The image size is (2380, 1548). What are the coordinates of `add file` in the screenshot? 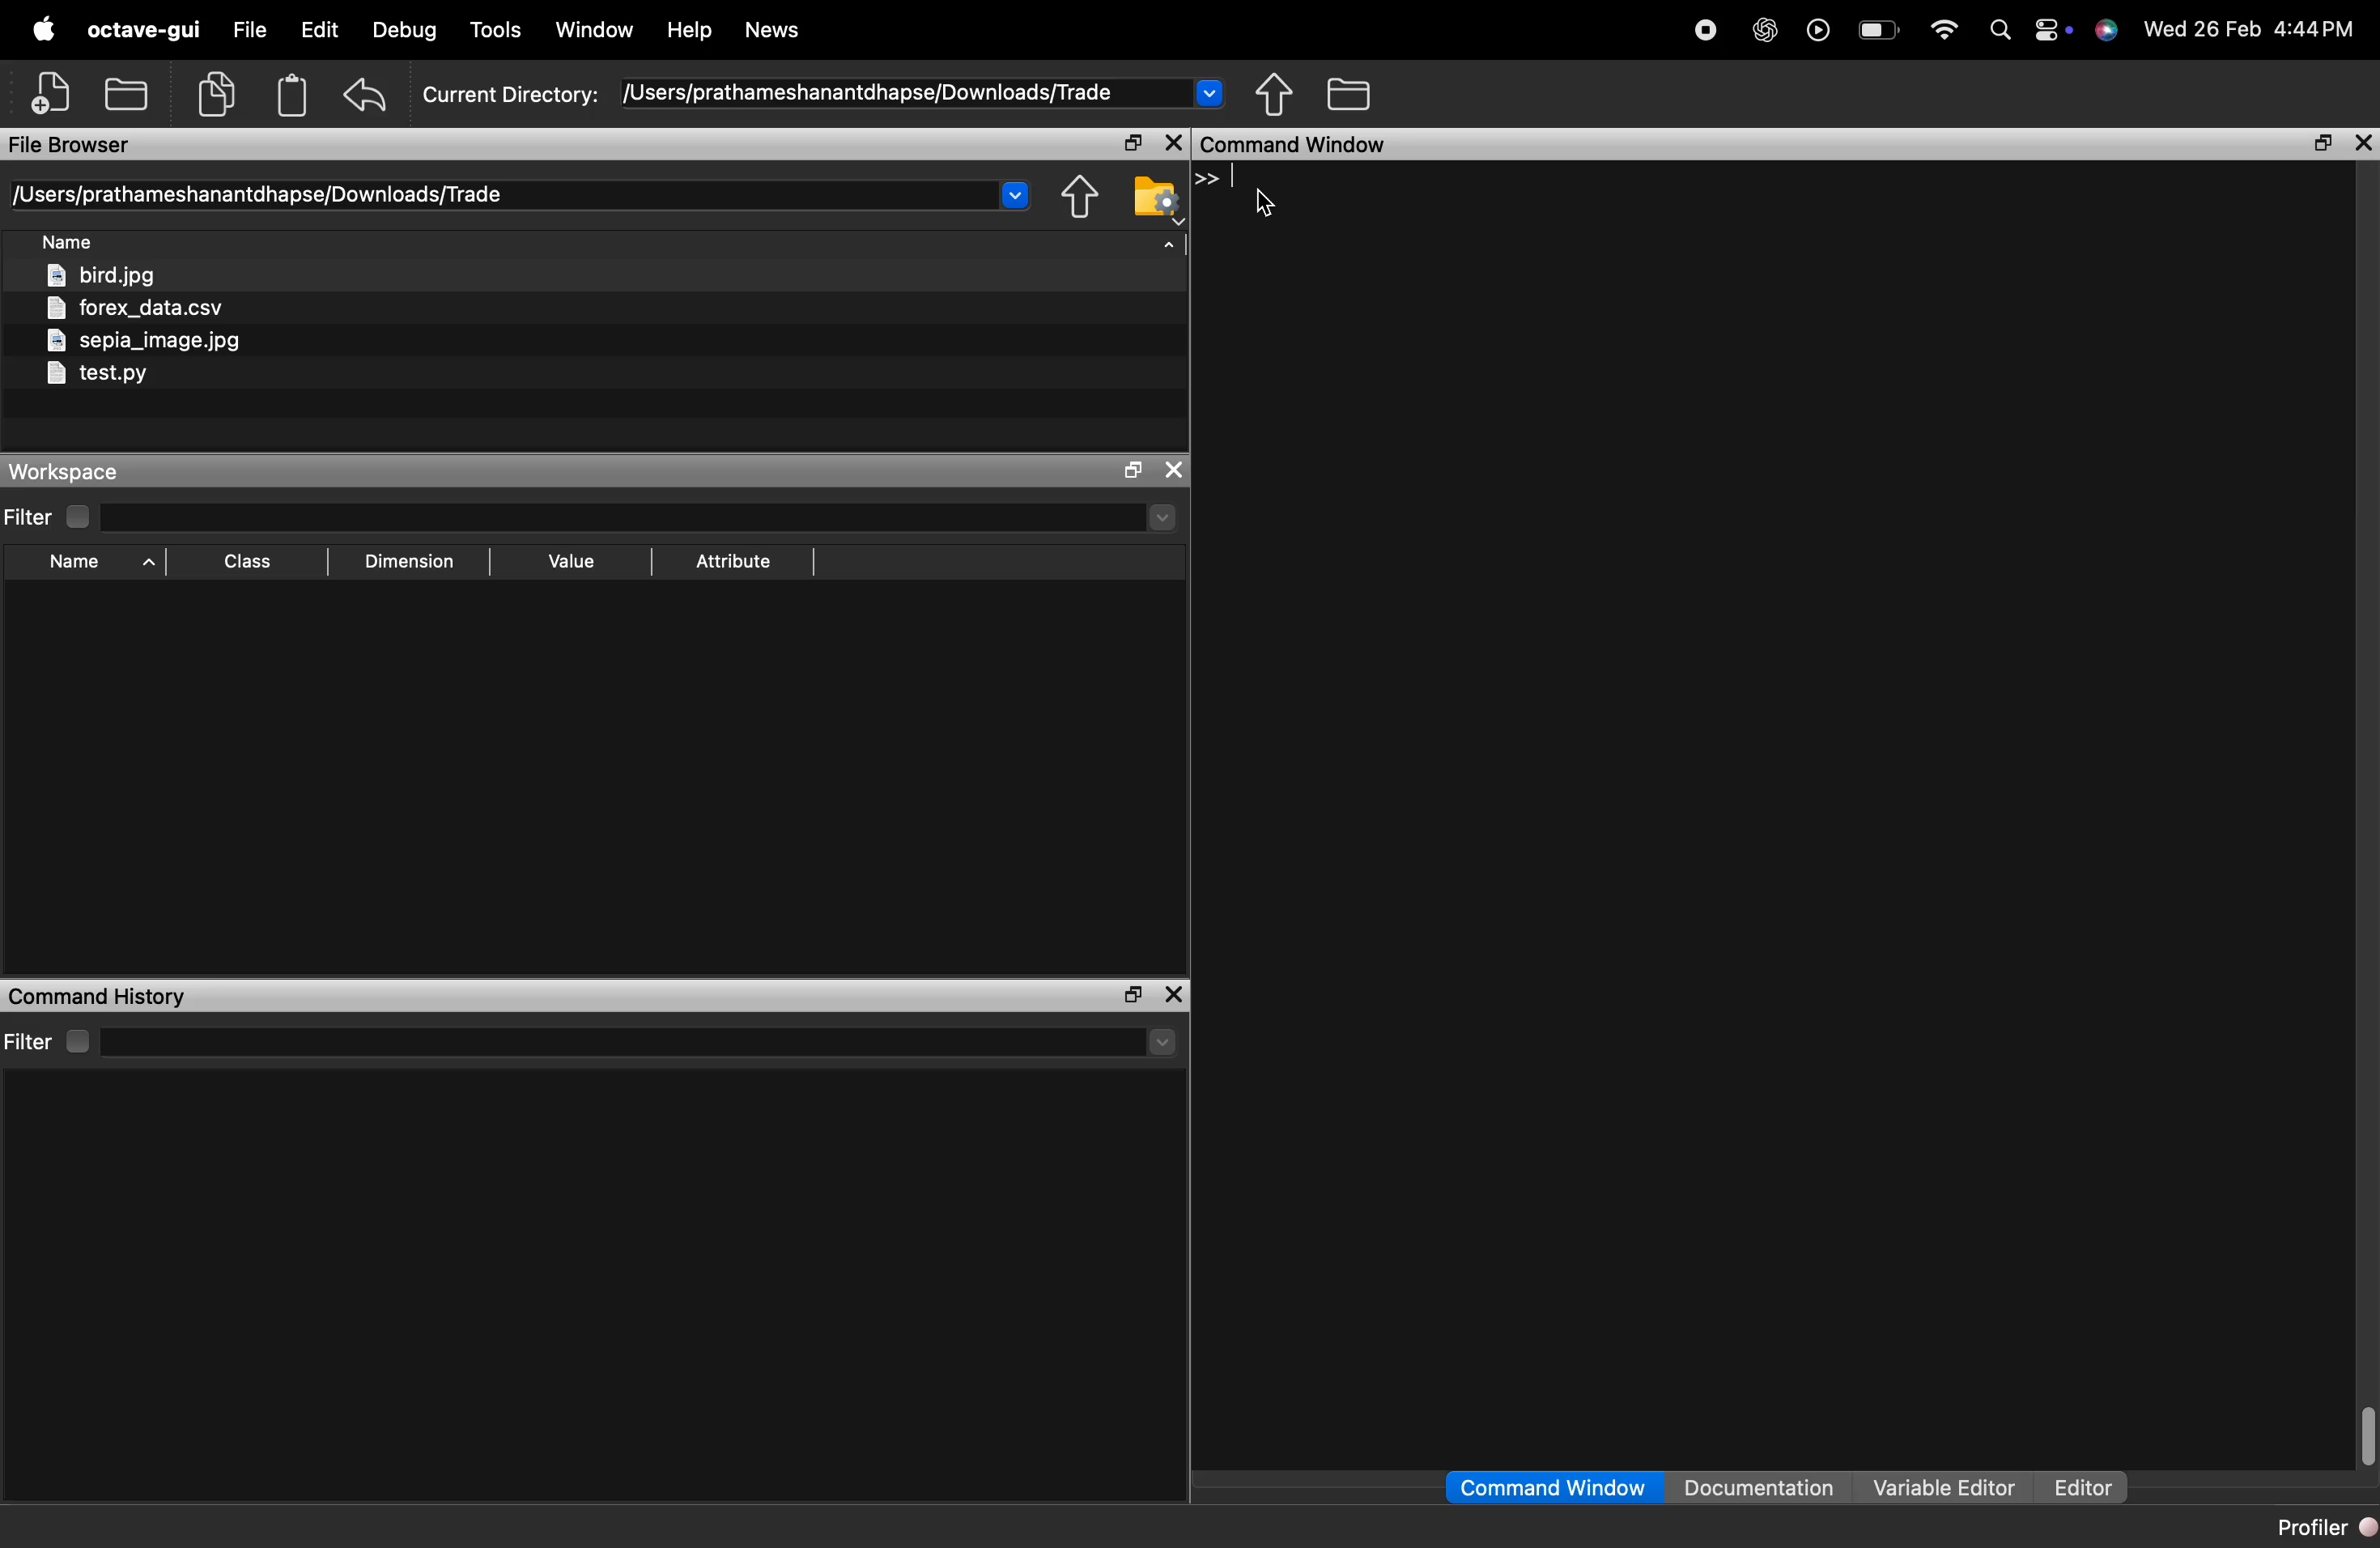 It's located at (54, 92).